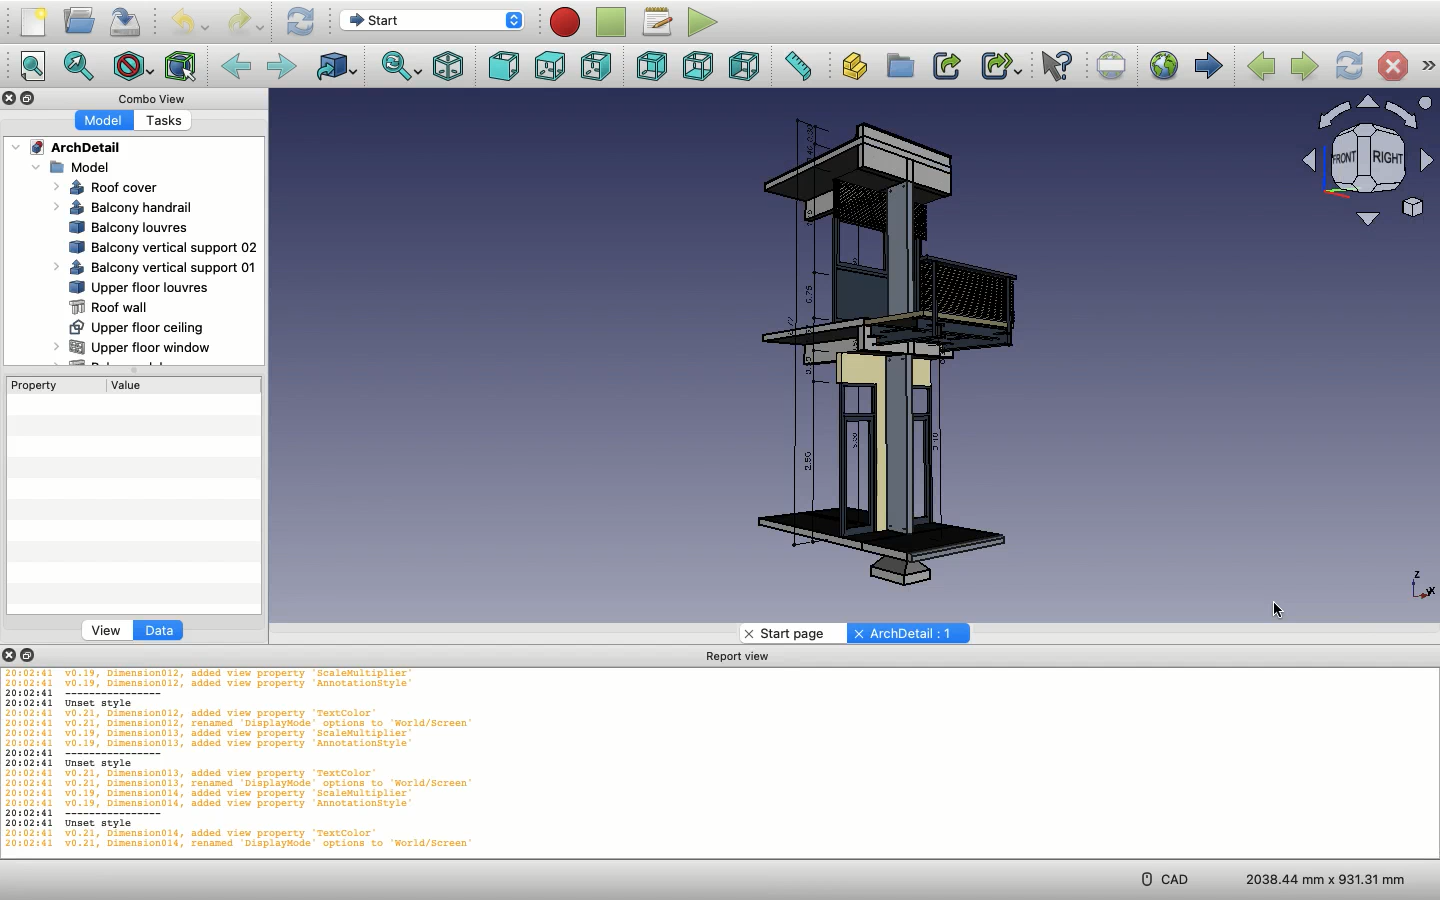  Describe the element at coordinates (178, 66) in the screenshot. I see `Bounding box` at that location.